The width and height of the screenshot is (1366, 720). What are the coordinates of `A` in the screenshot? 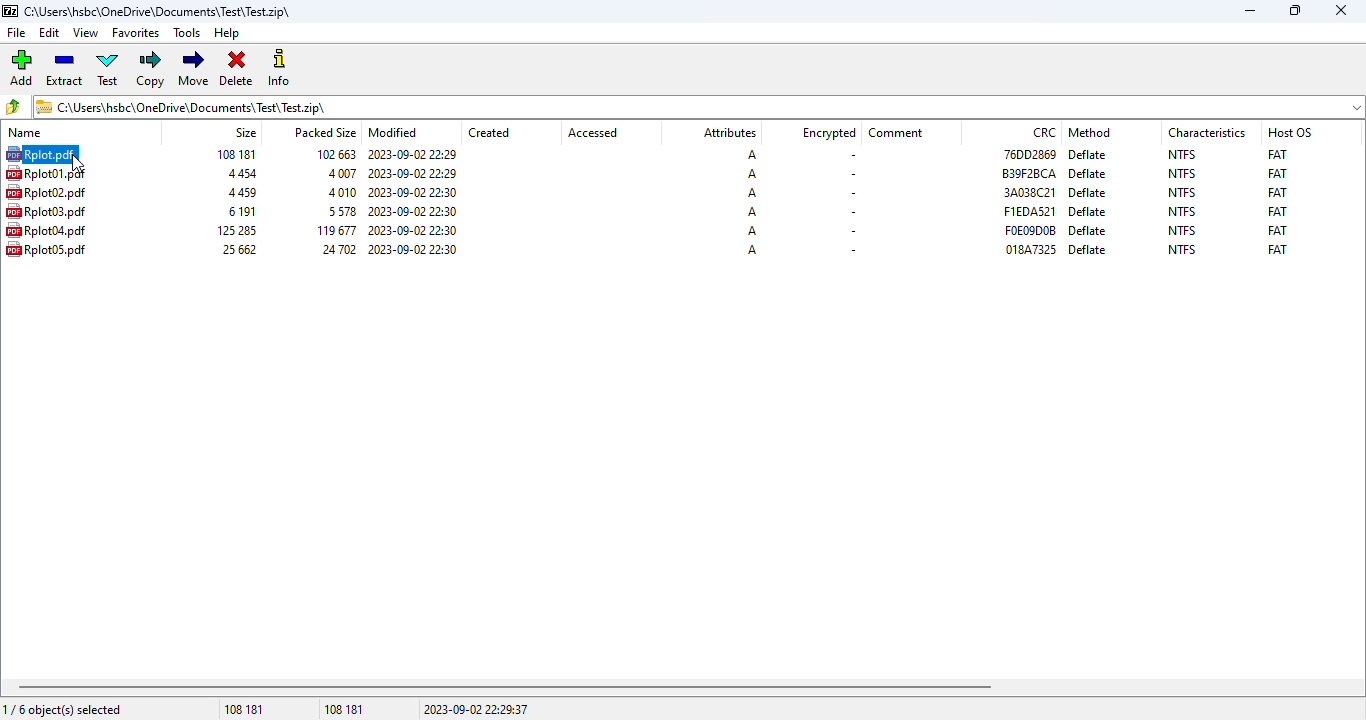 It's located at (750, 155).